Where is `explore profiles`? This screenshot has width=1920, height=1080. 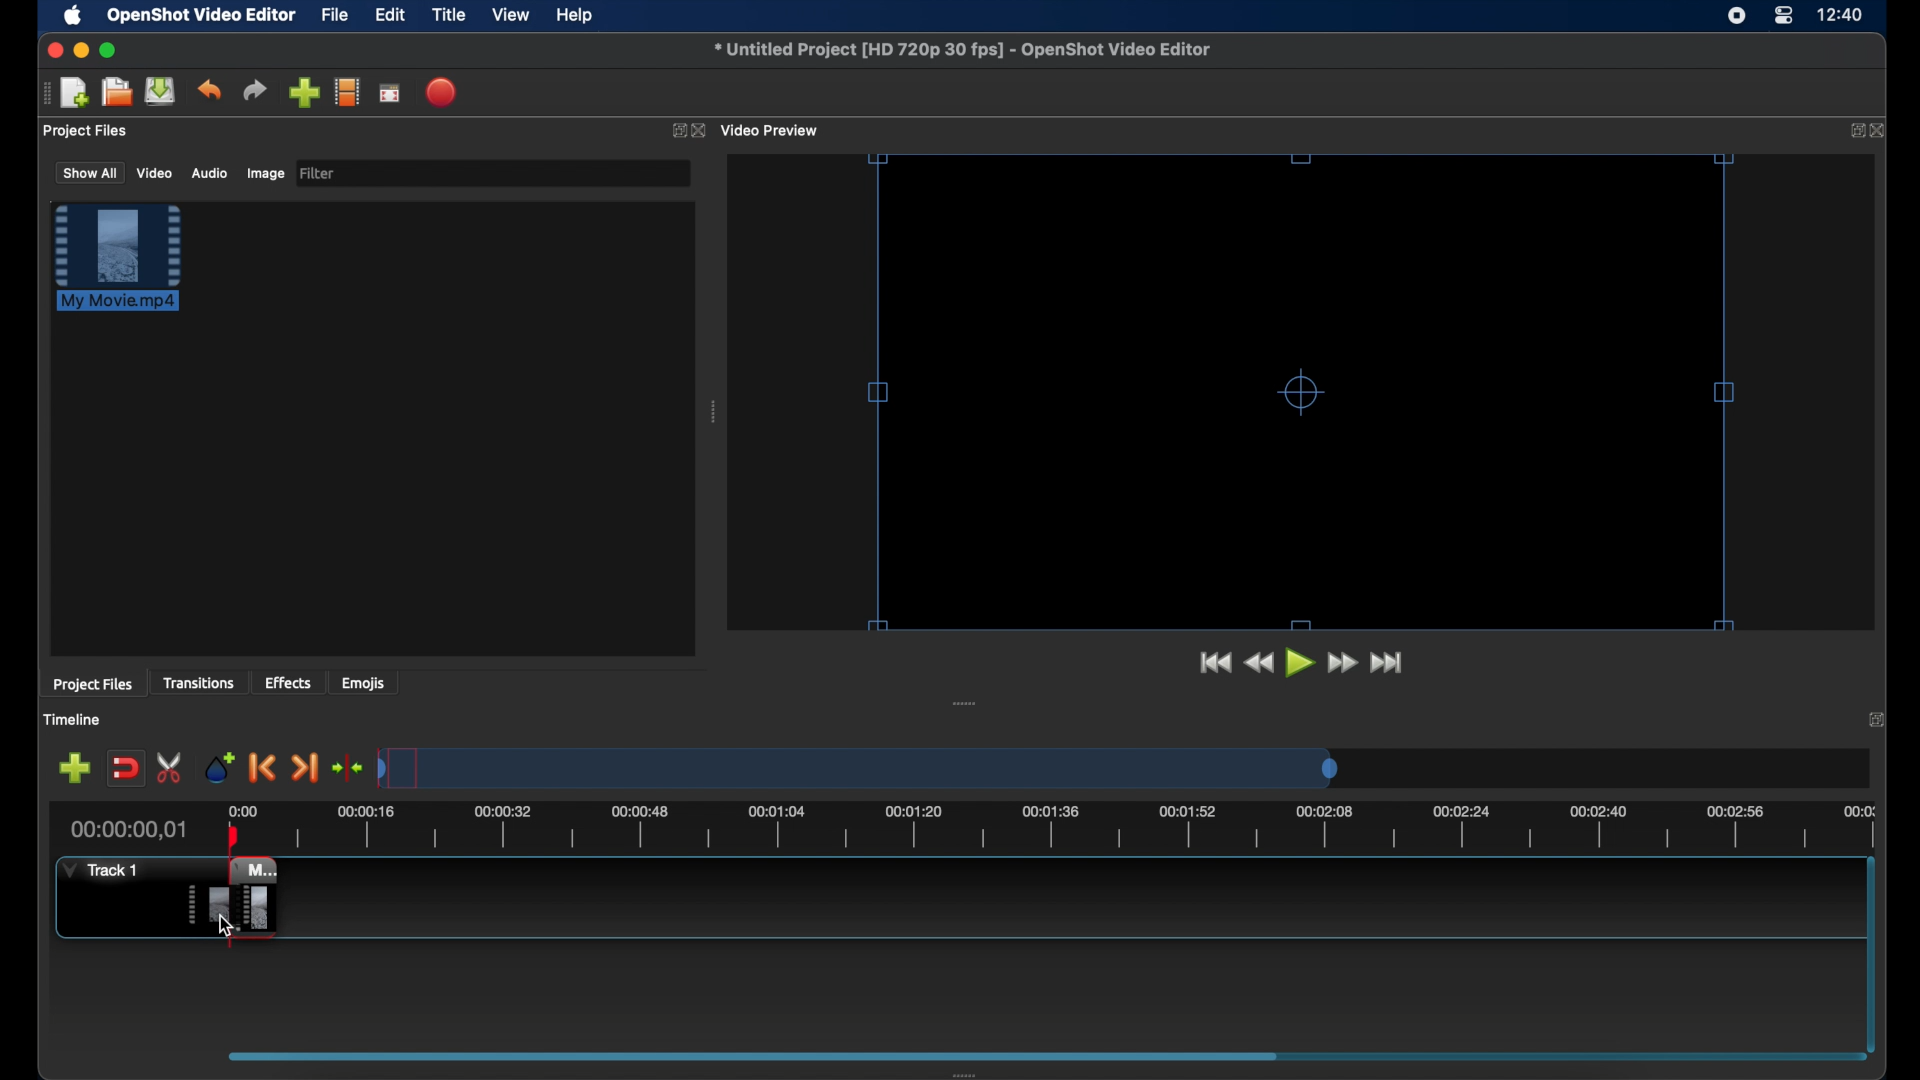
explore profiles is located at coordinates (346, 91).